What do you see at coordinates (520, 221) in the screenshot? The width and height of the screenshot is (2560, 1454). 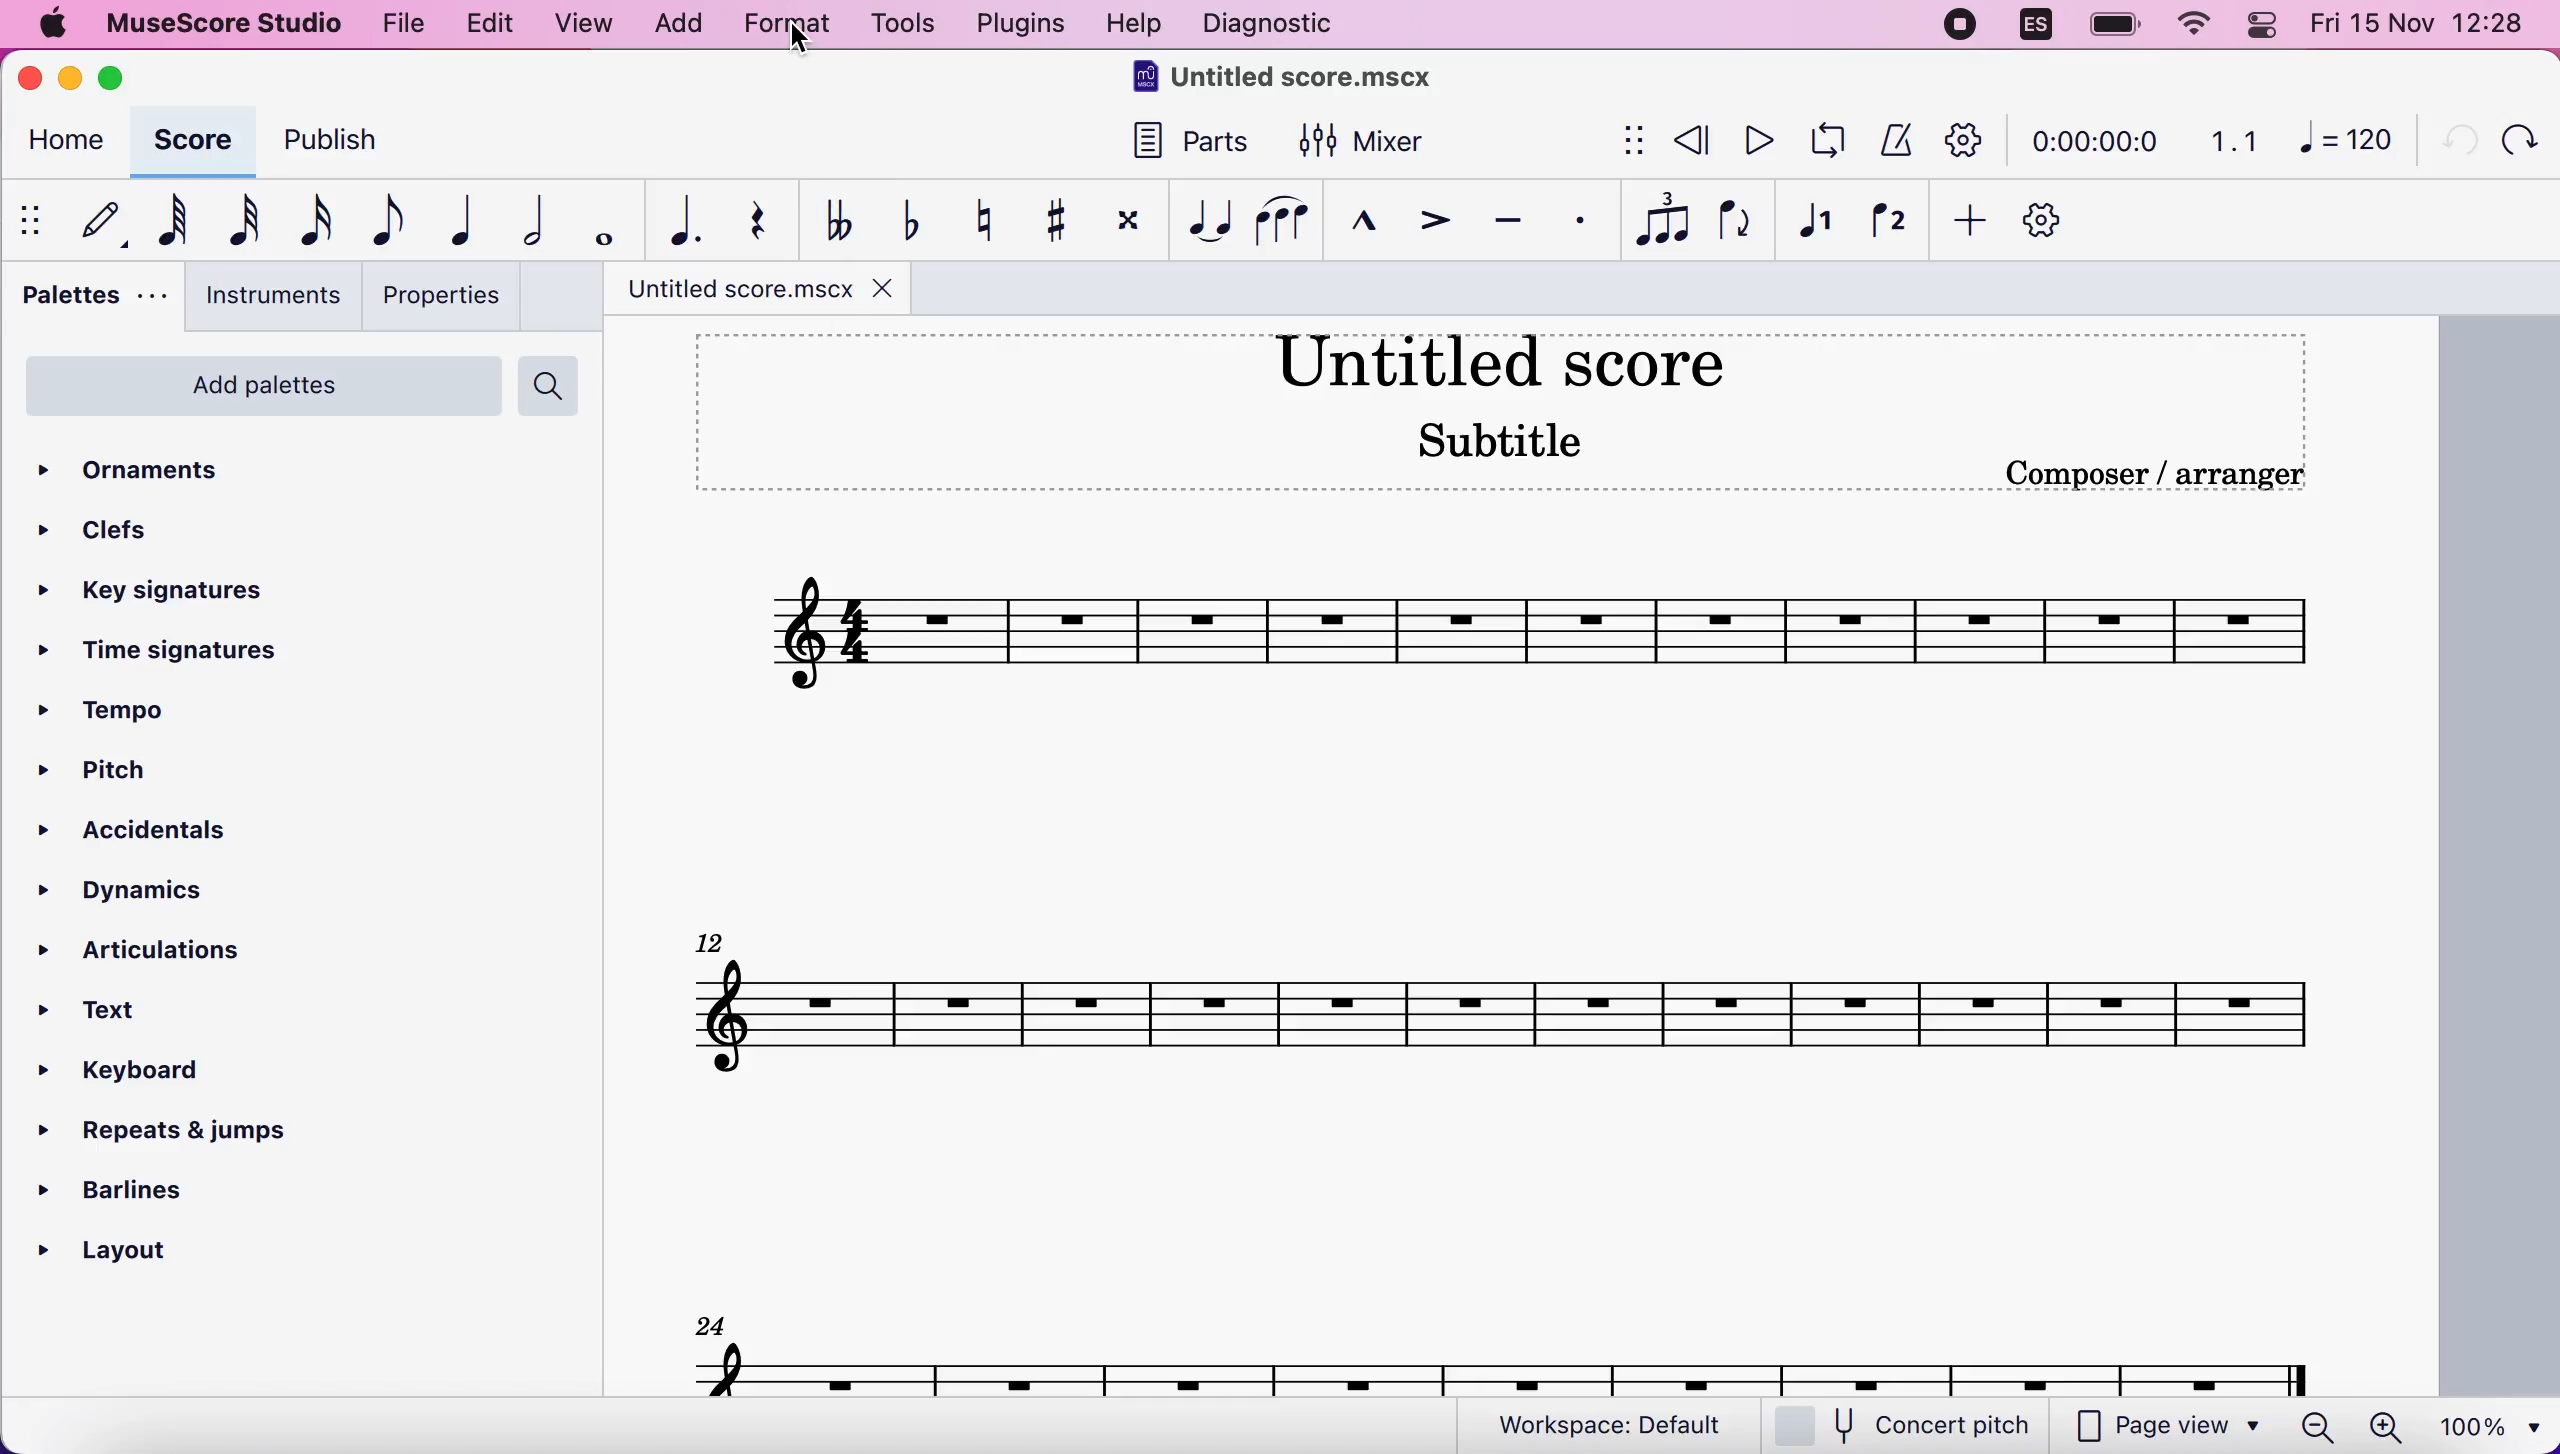 I see `half note` at bounding box center [520, 221].